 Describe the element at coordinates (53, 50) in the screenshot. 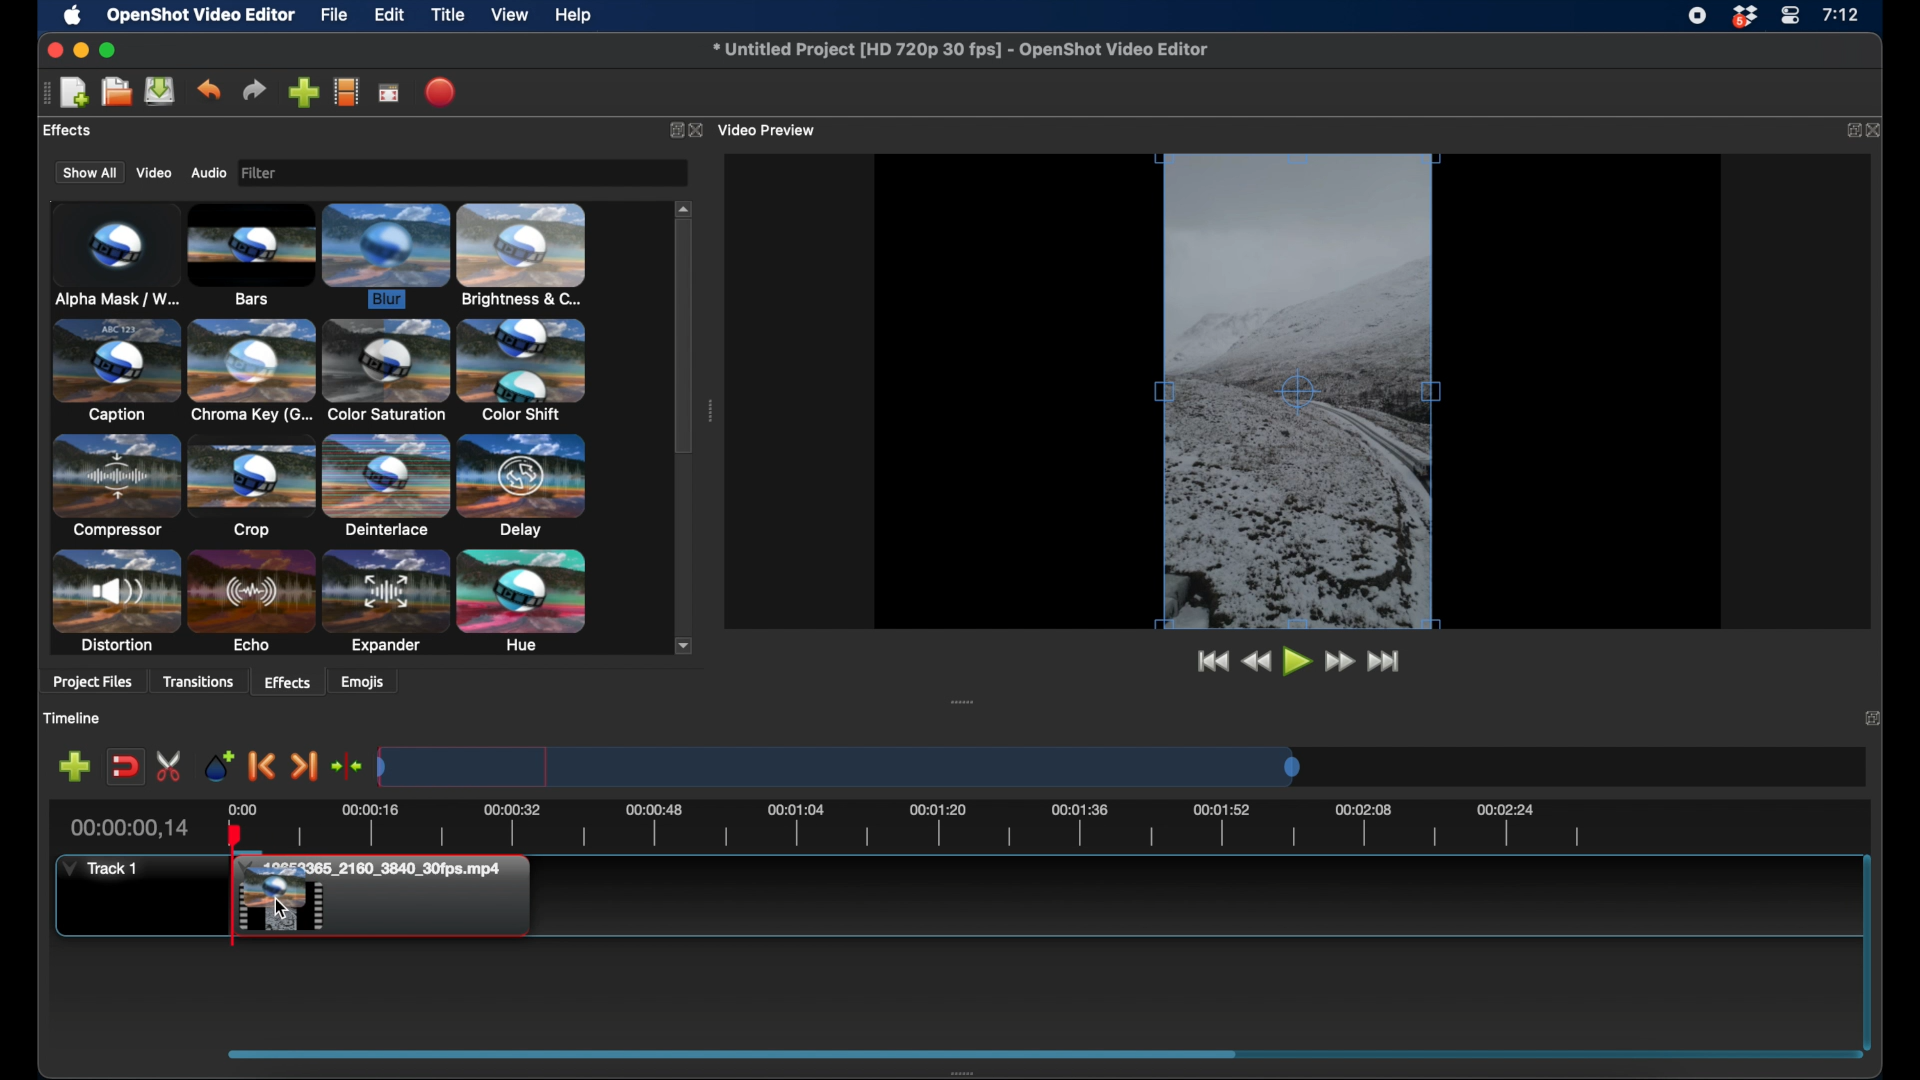

I see `close` at that location.